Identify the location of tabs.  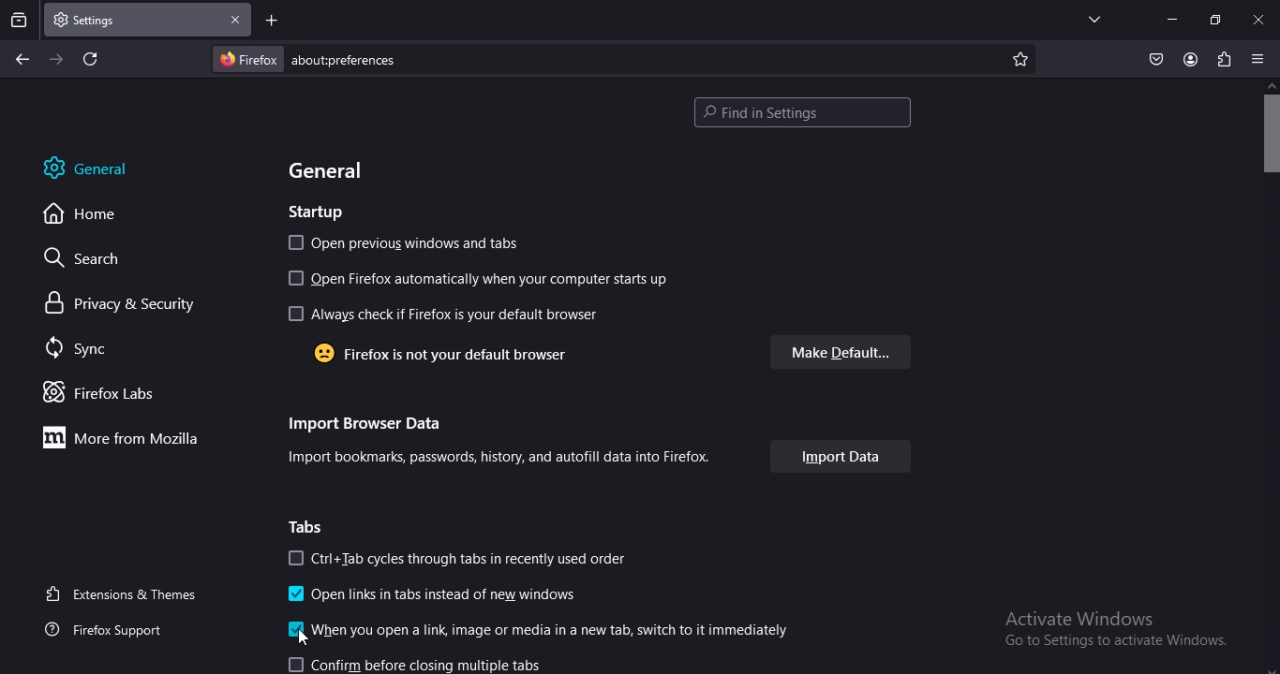
(305, 526).